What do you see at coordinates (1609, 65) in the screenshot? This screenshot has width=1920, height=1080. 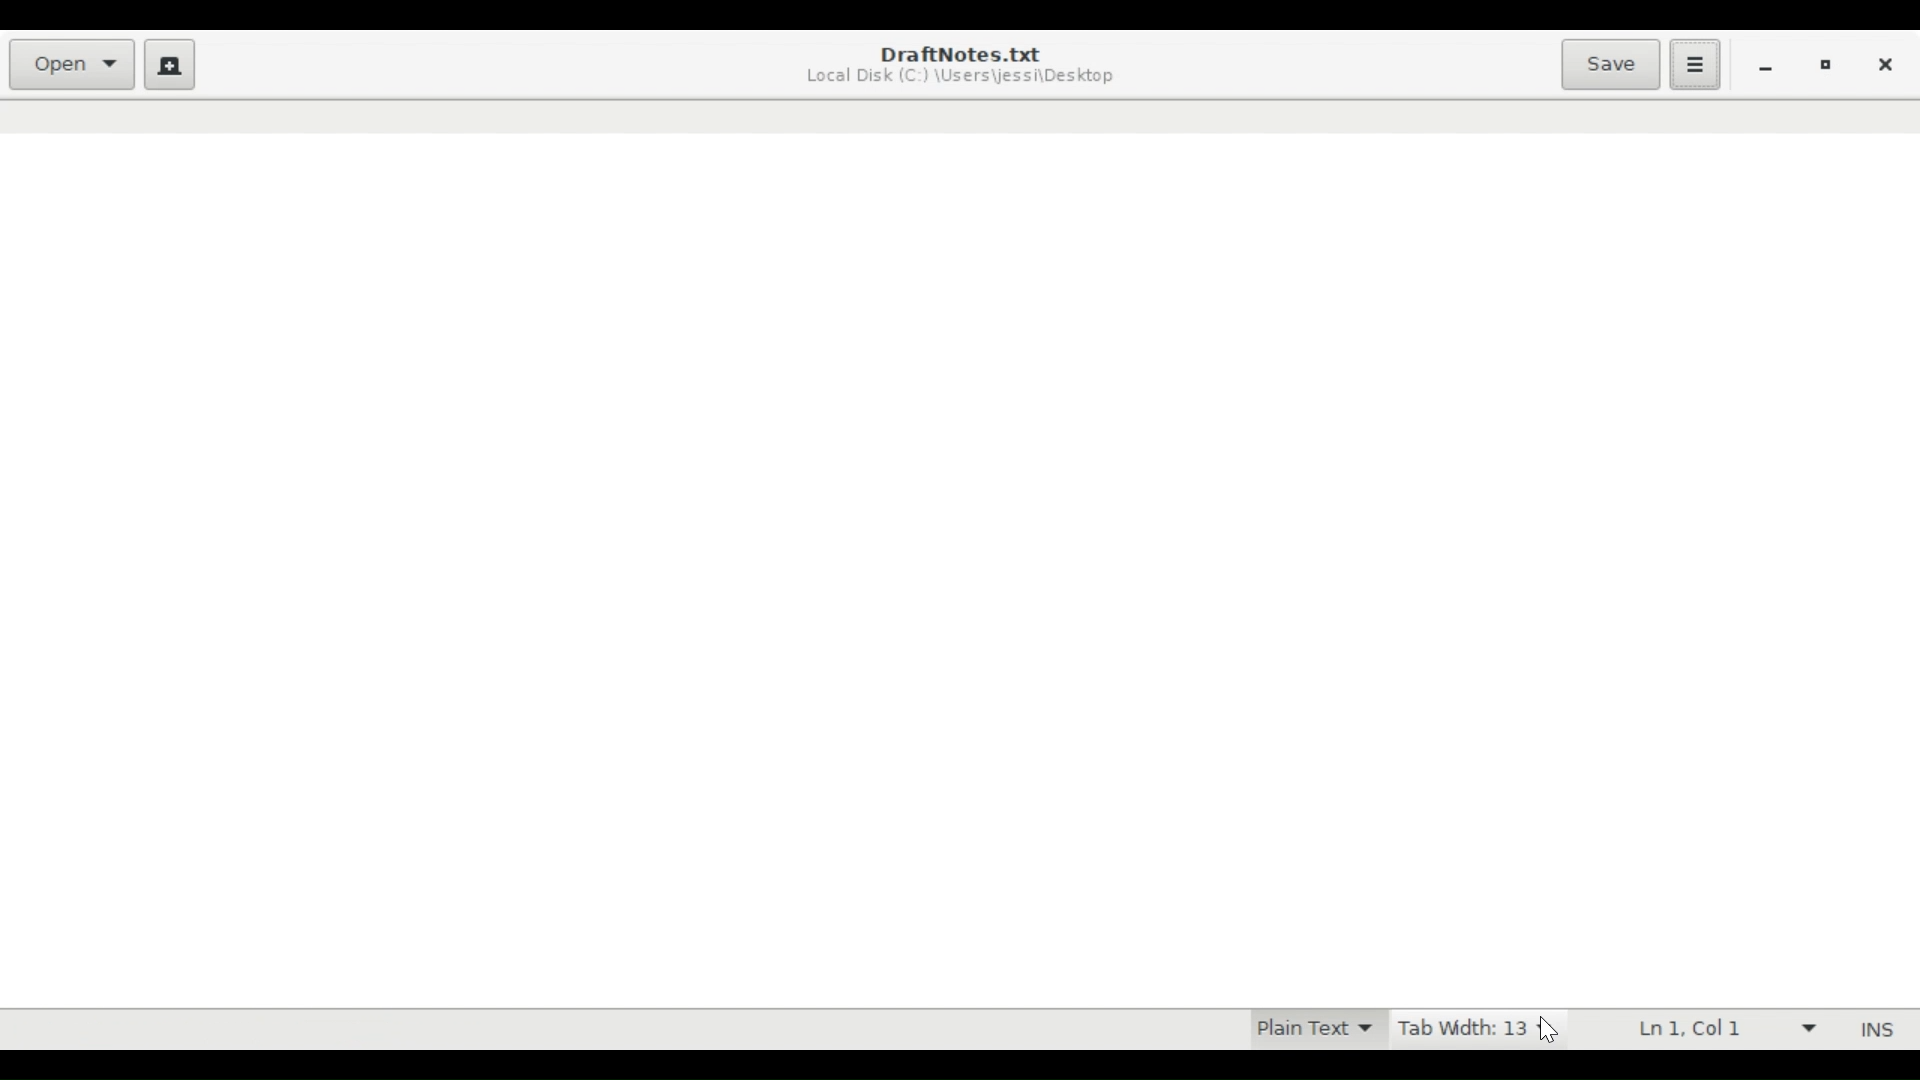 I see `Save` at bounding box center [1609, 65].